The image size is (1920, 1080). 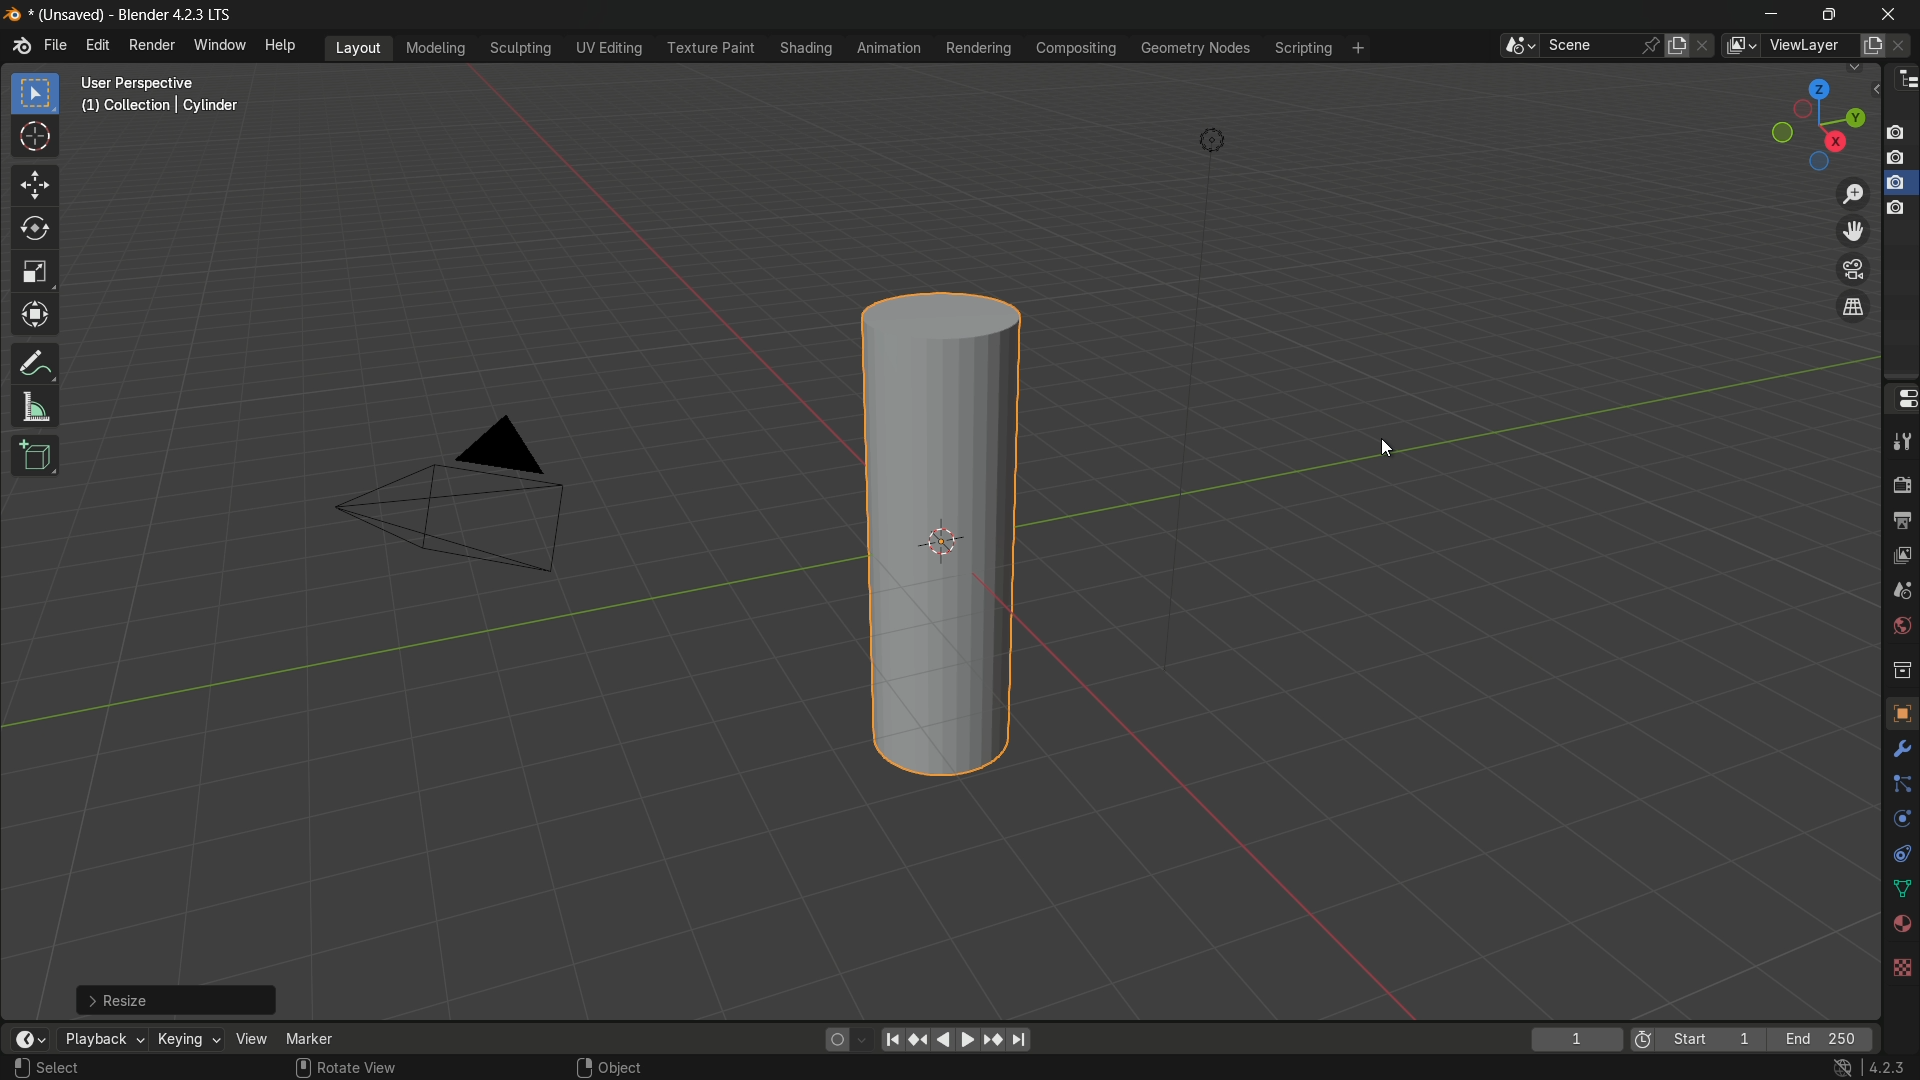 What do you see at coordinates (710, 48) in the screenshot?
I see `texture paint` at bounding box center [710, 48].